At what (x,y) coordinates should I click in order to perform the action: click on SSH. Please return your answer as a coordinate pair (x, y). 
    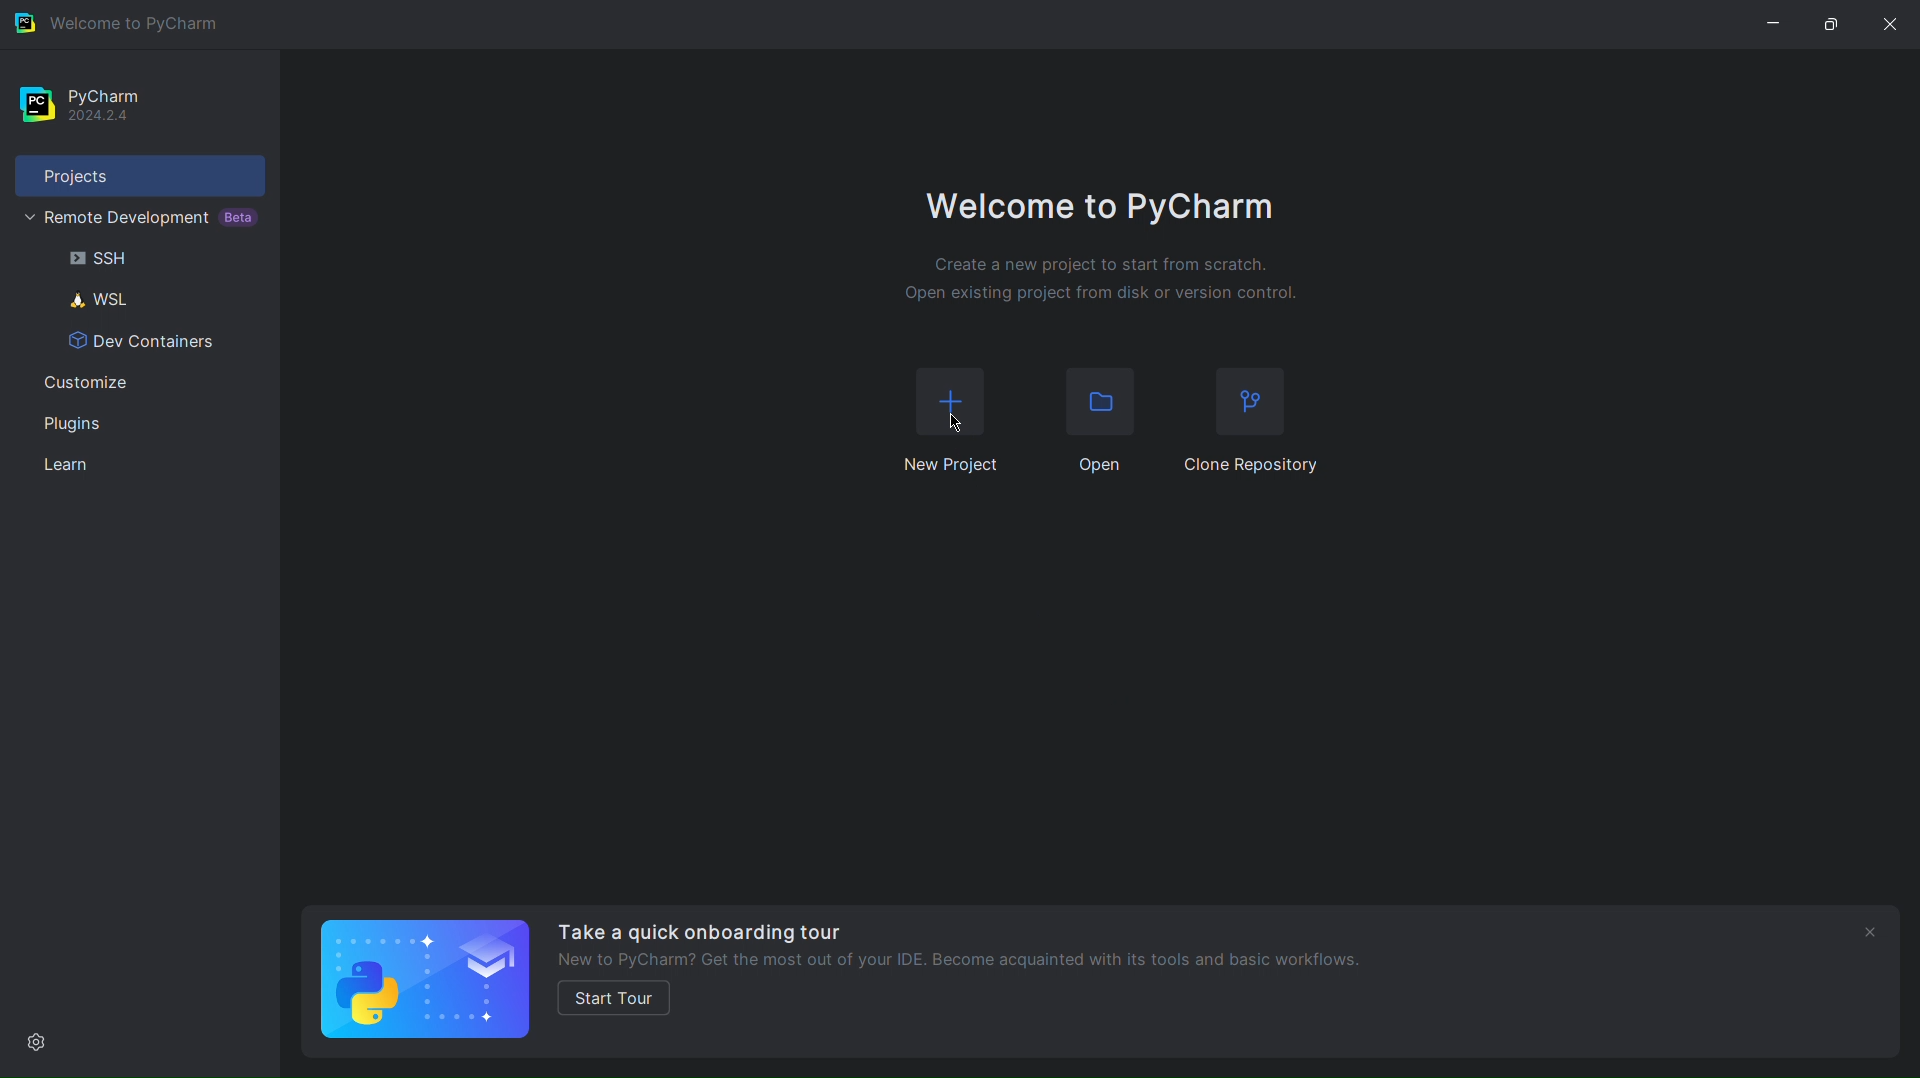
    Looking at the image, I should click on (139, 264).